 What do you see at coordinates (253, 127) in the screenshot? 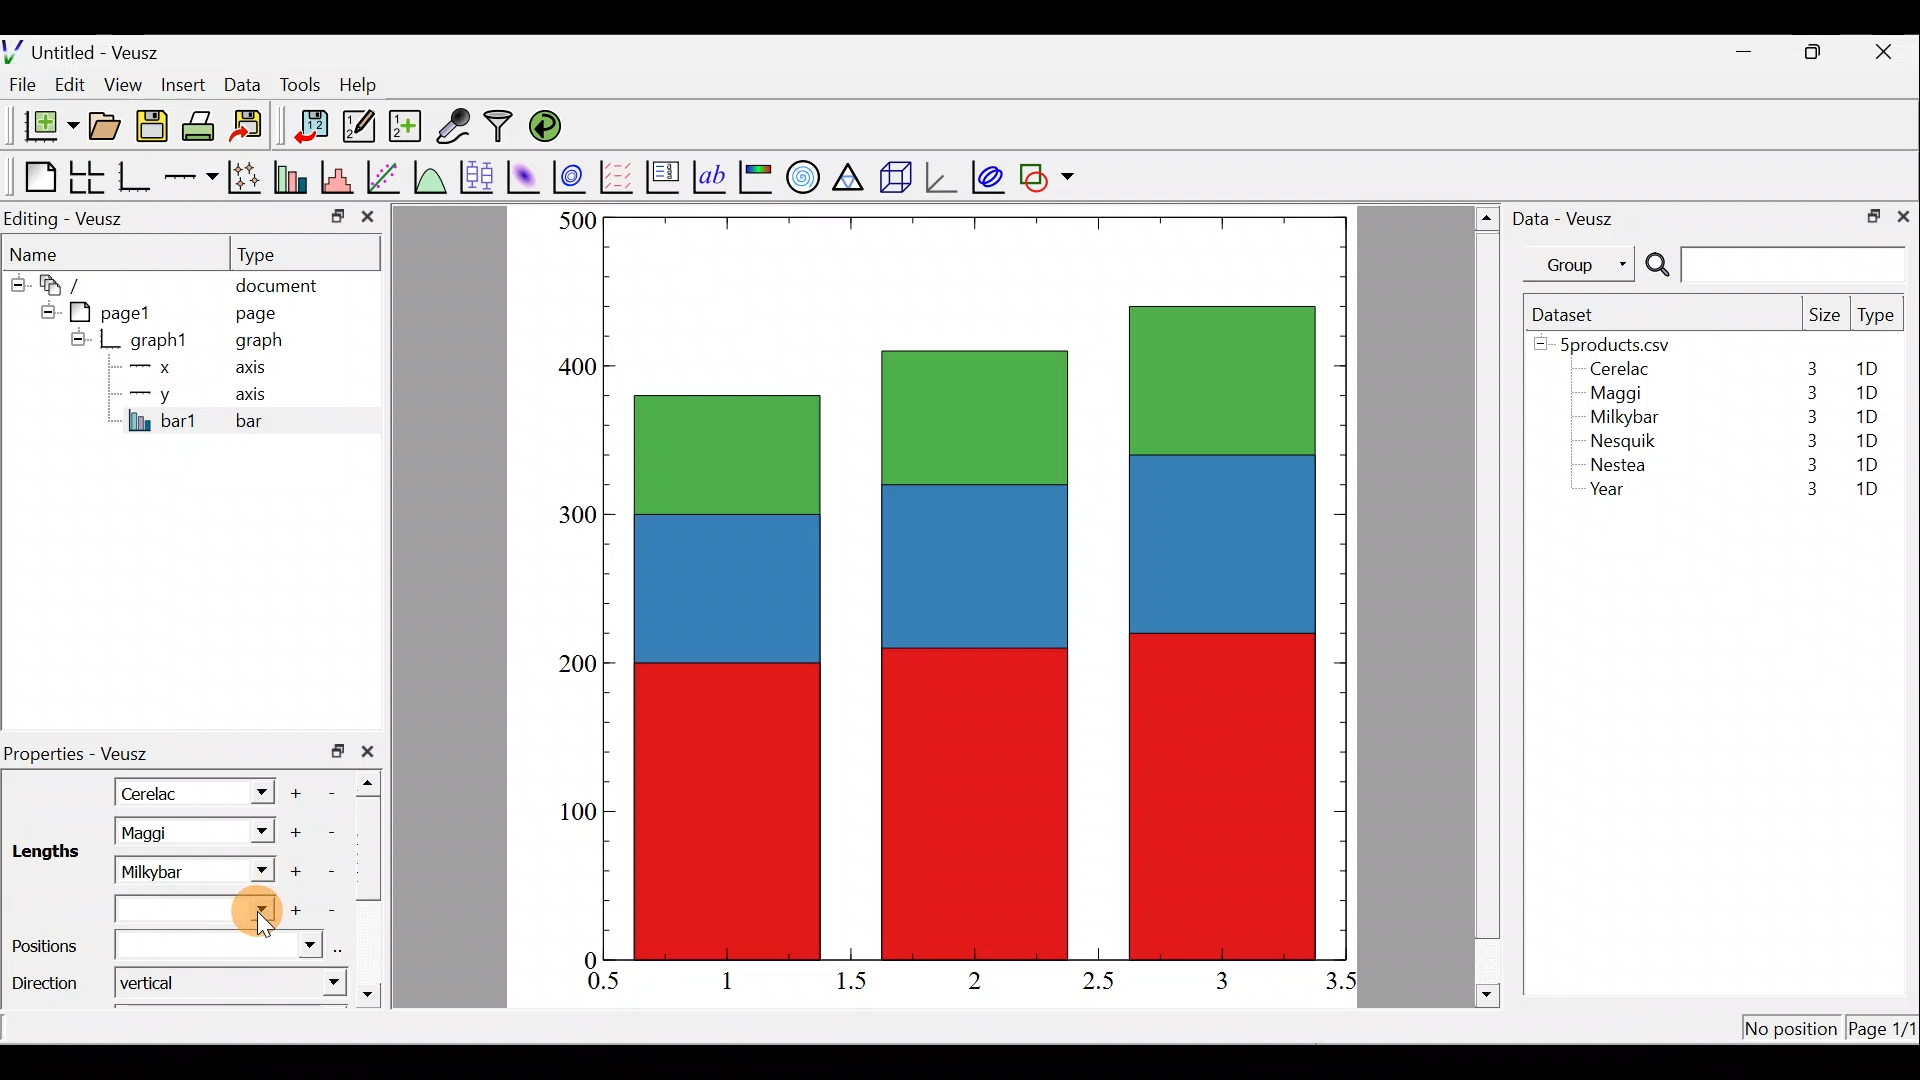
I see `Export to graphics format` at bounding box center [253, 127].